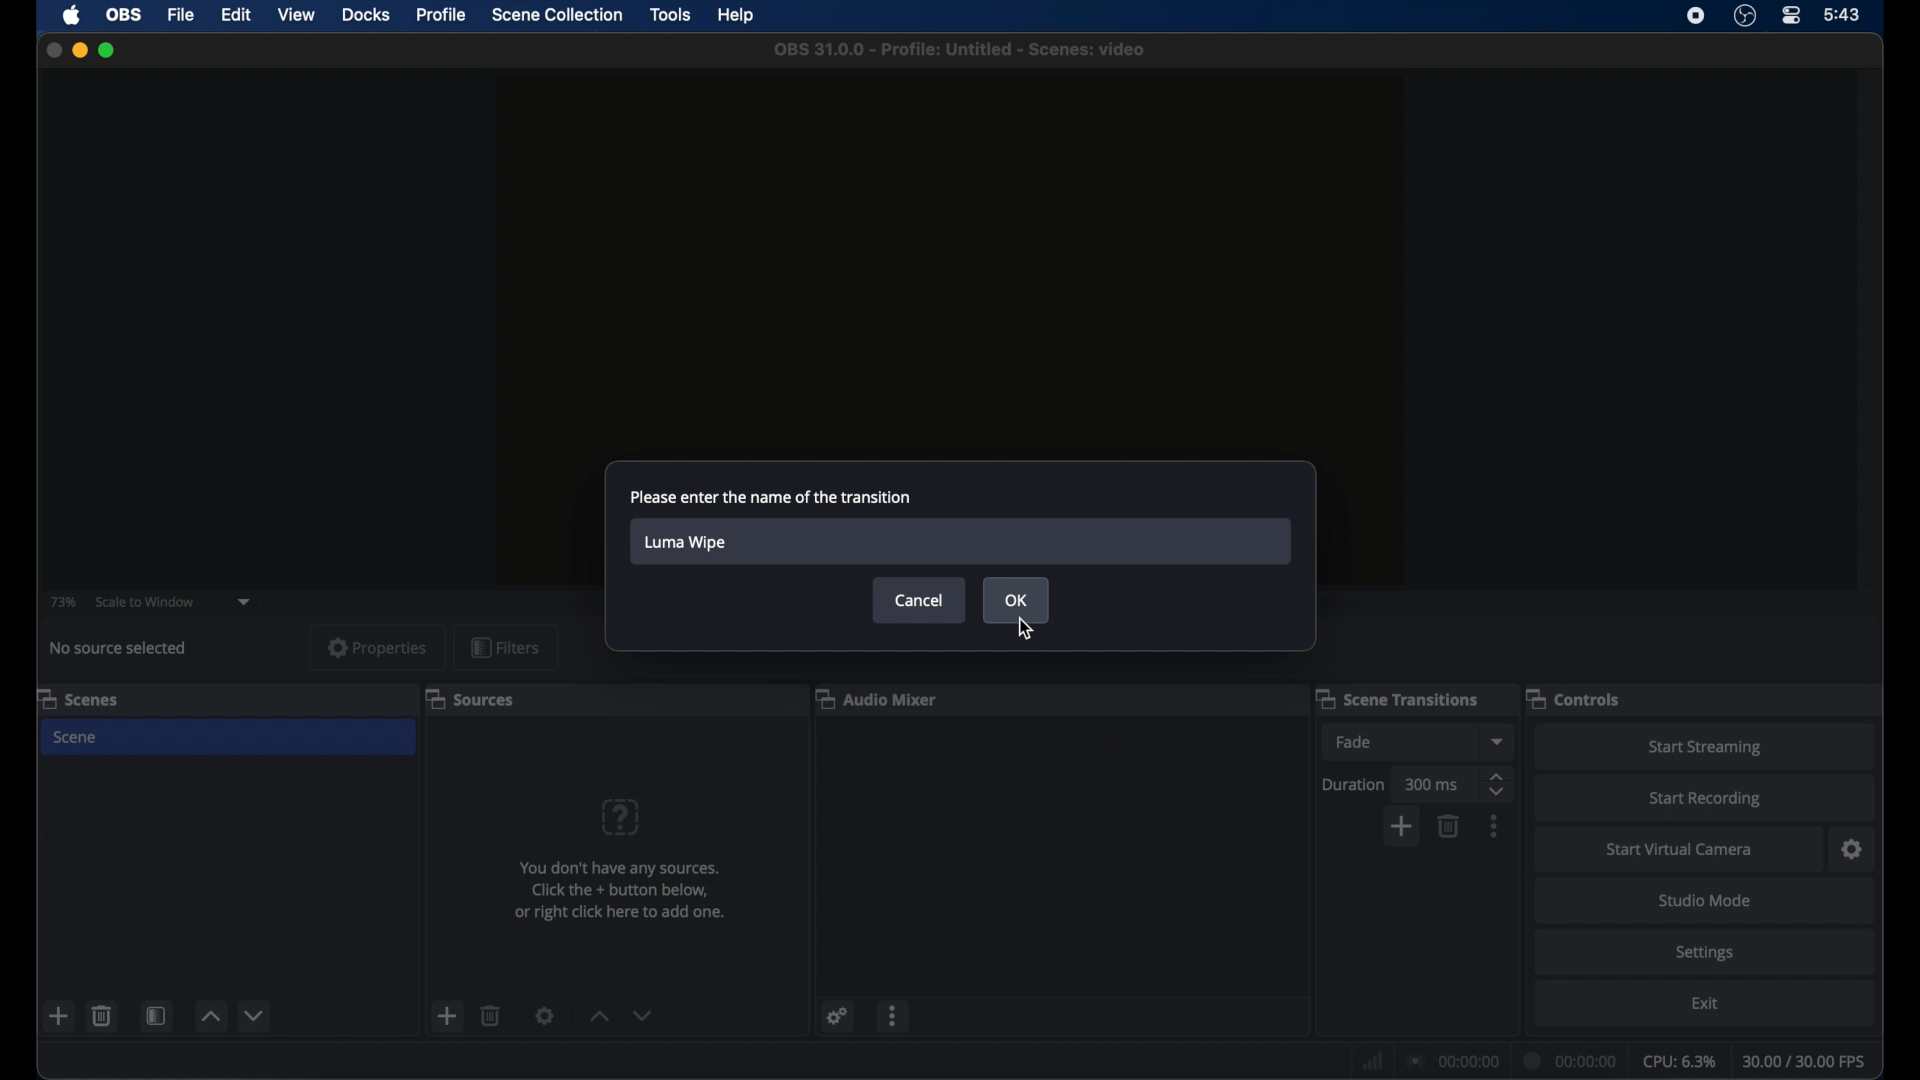  I want to click on preview, so click(952, 263).